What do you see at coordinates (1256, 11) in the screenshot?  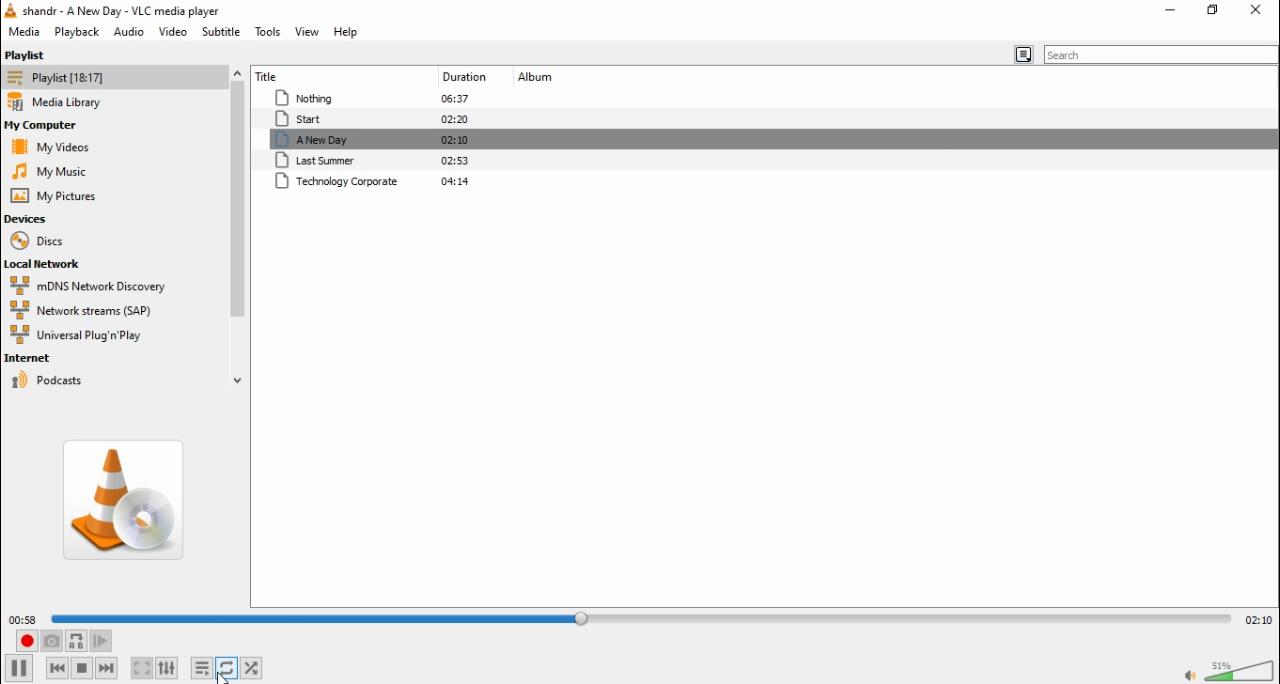 I see `close window` at bounding box center [1256, 11].